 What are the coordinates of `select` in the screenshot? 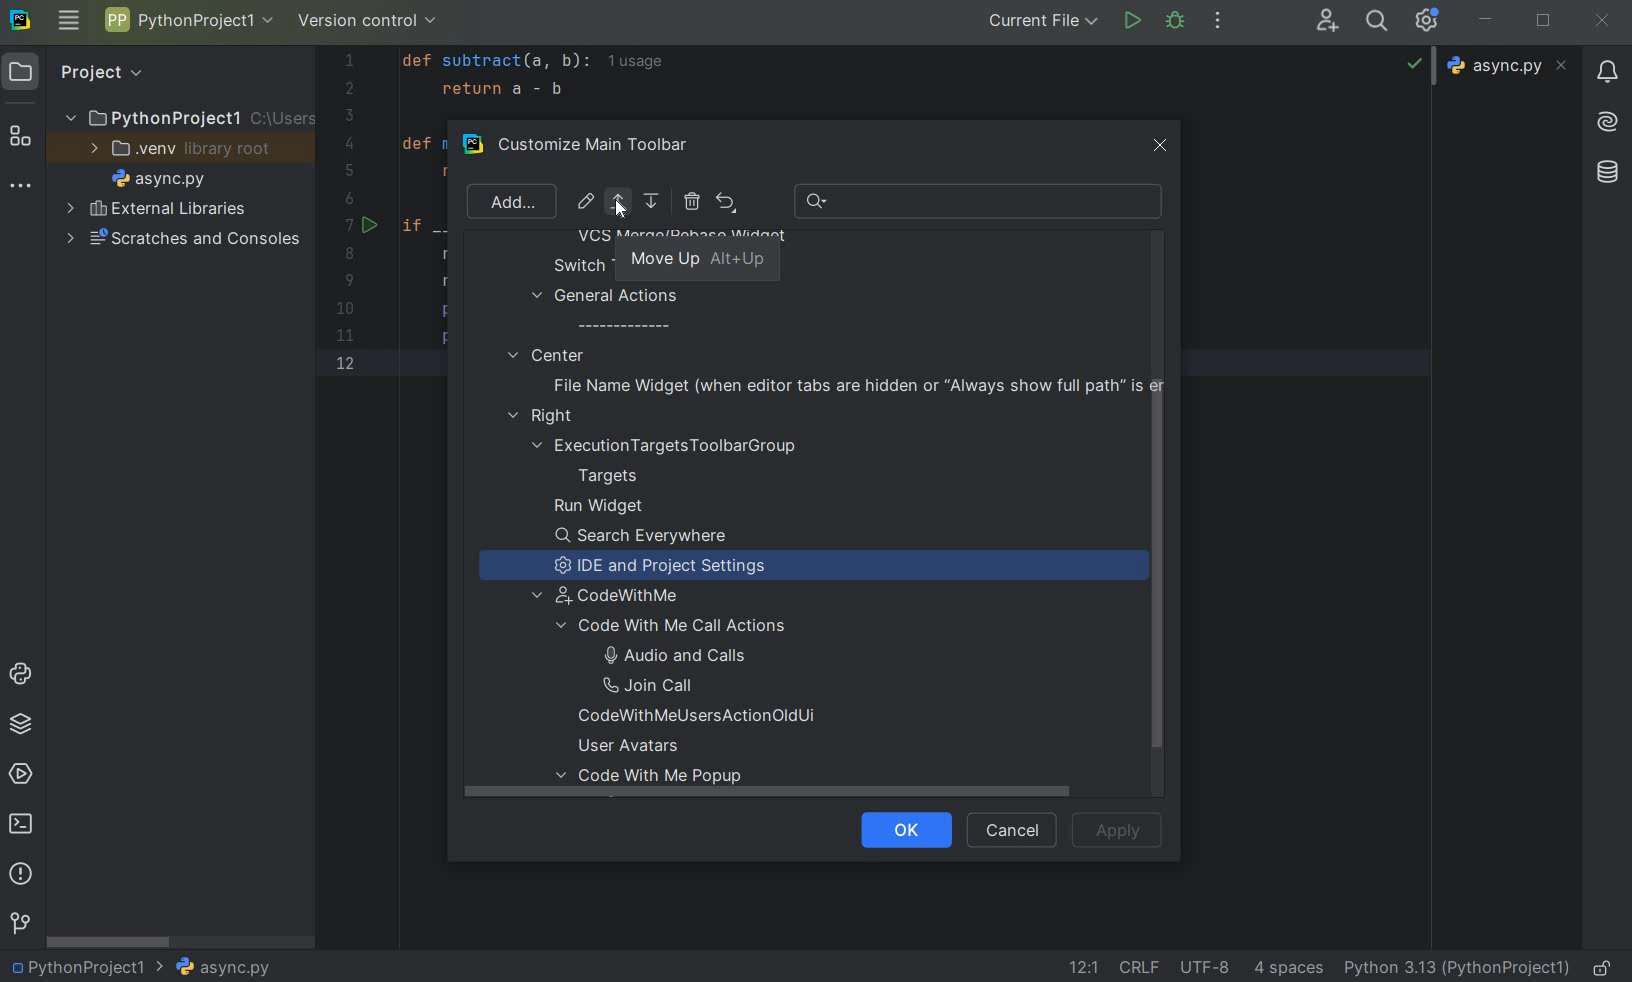 It's located at (620, 205).